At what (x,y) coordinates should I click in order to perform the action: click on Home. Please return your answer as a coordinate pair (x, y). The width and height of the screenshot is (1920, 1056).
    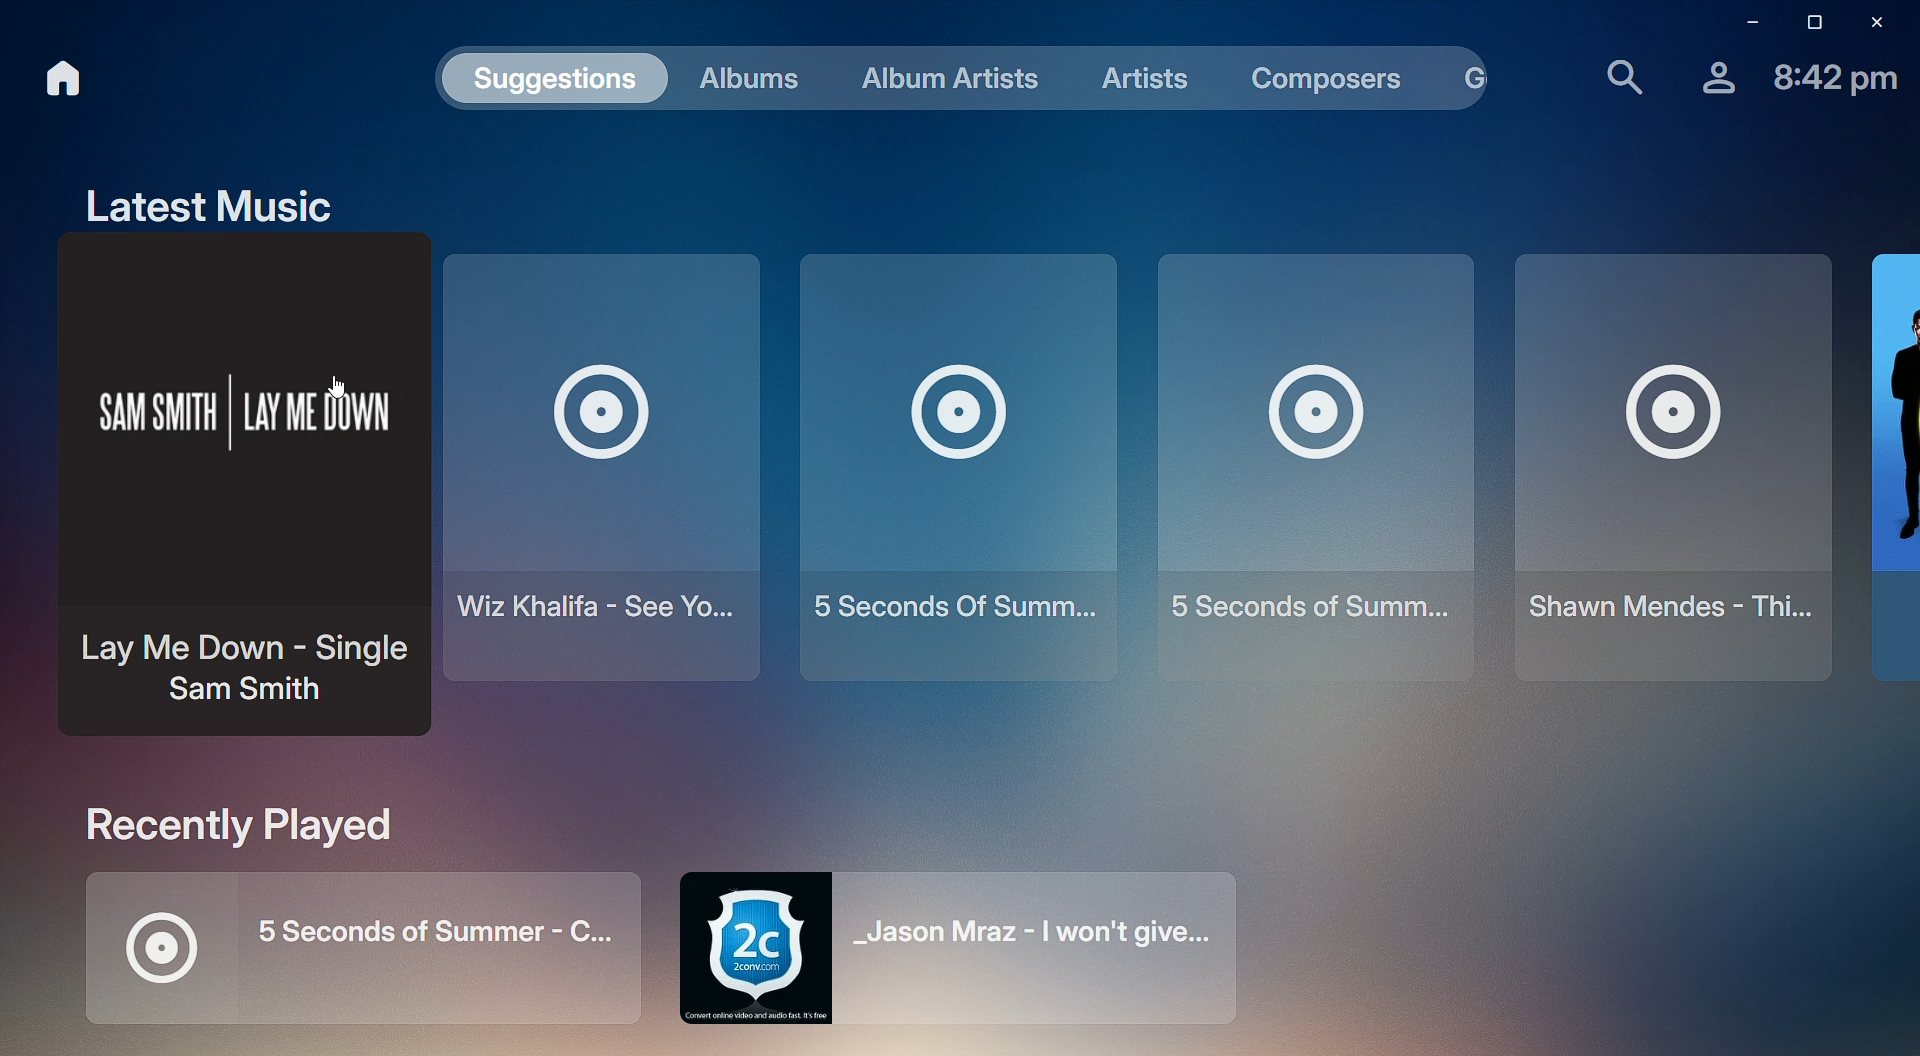
    Looking at the image, I should click on (66, 76).